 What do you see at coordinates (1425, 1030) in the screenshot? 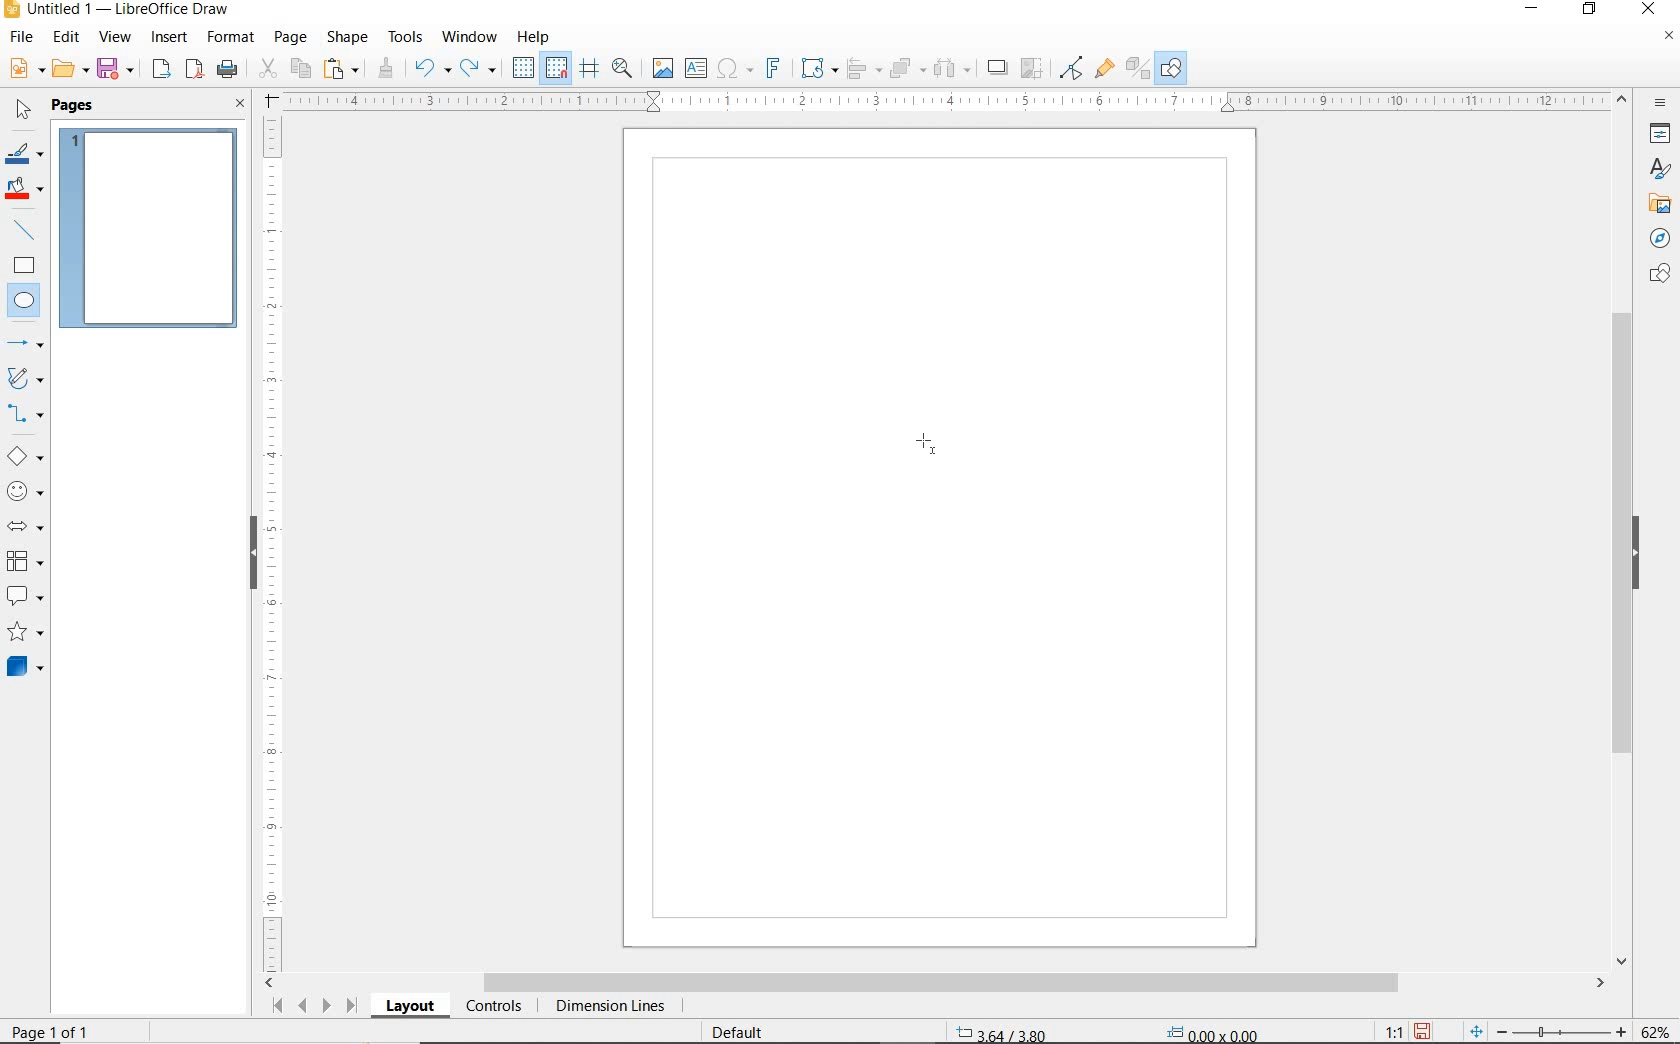
I see `SAVE` at bounding box center [1425, 1030].